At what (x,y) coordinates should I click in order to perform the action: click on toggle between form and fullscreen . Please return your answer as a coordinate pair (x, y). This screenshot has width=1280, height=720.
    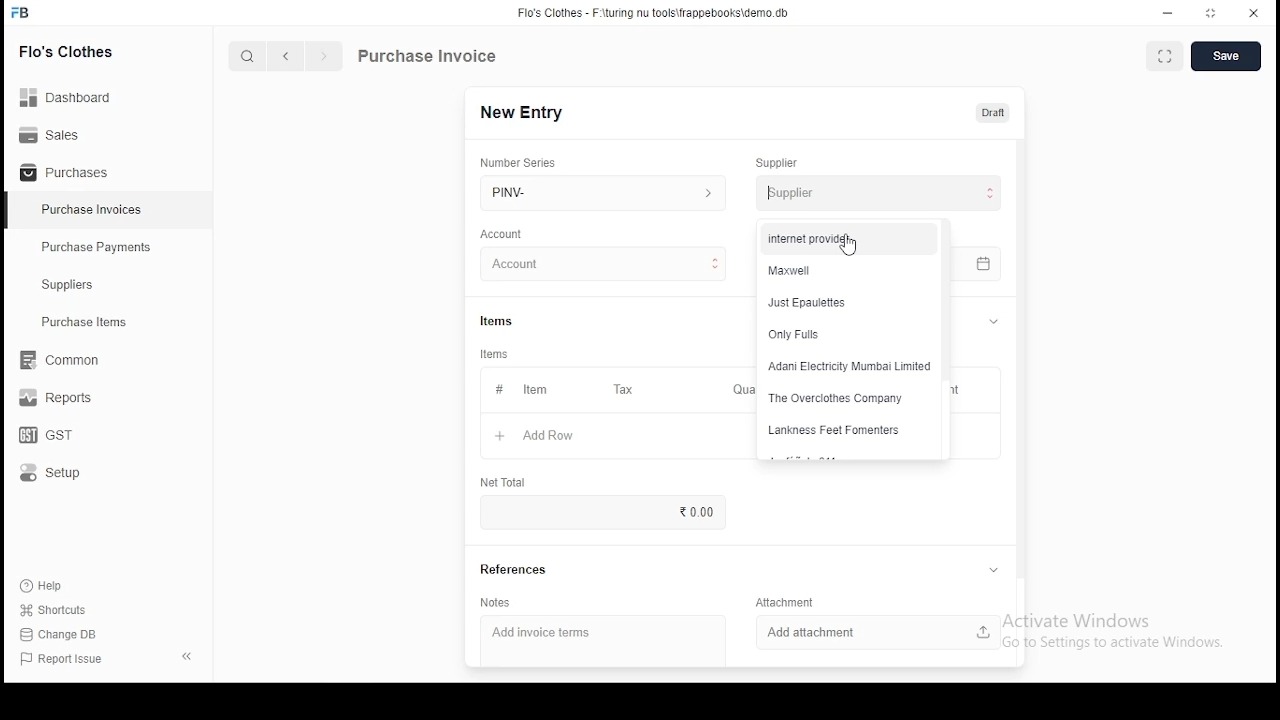
    Looking at the image, I should click on (1166, 58).